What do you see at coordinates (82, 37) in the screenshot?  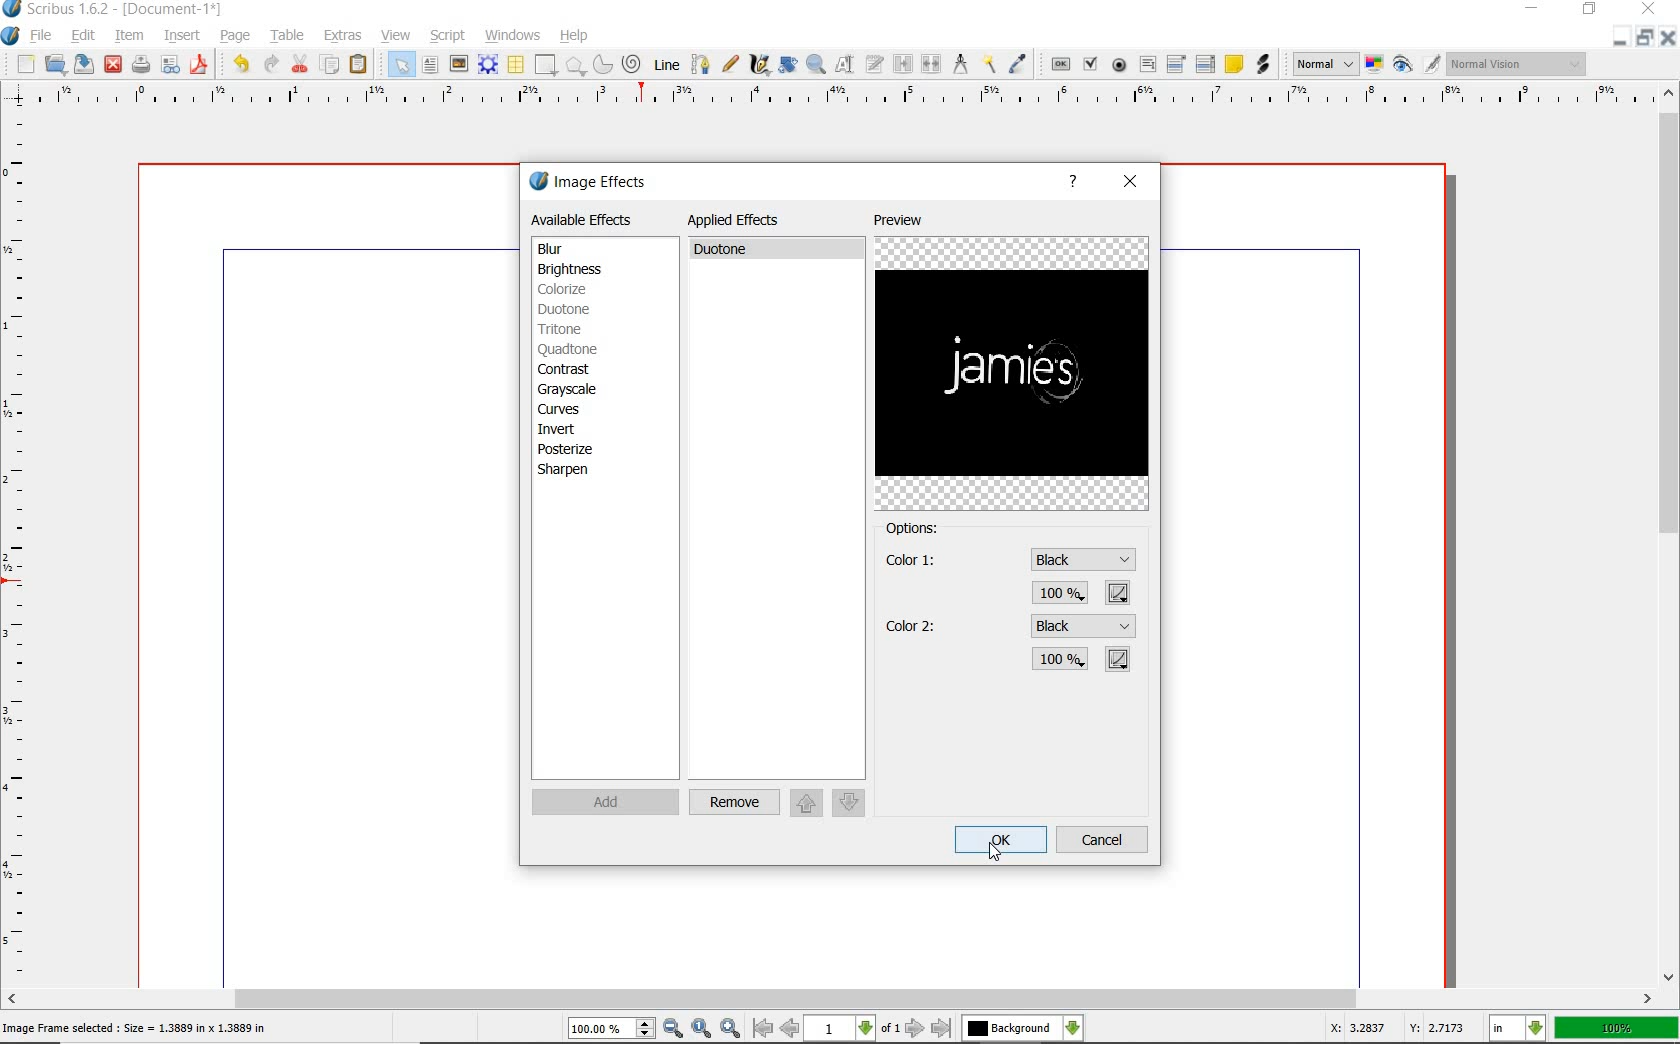 I see `edit` at bounding box center [82, 37].